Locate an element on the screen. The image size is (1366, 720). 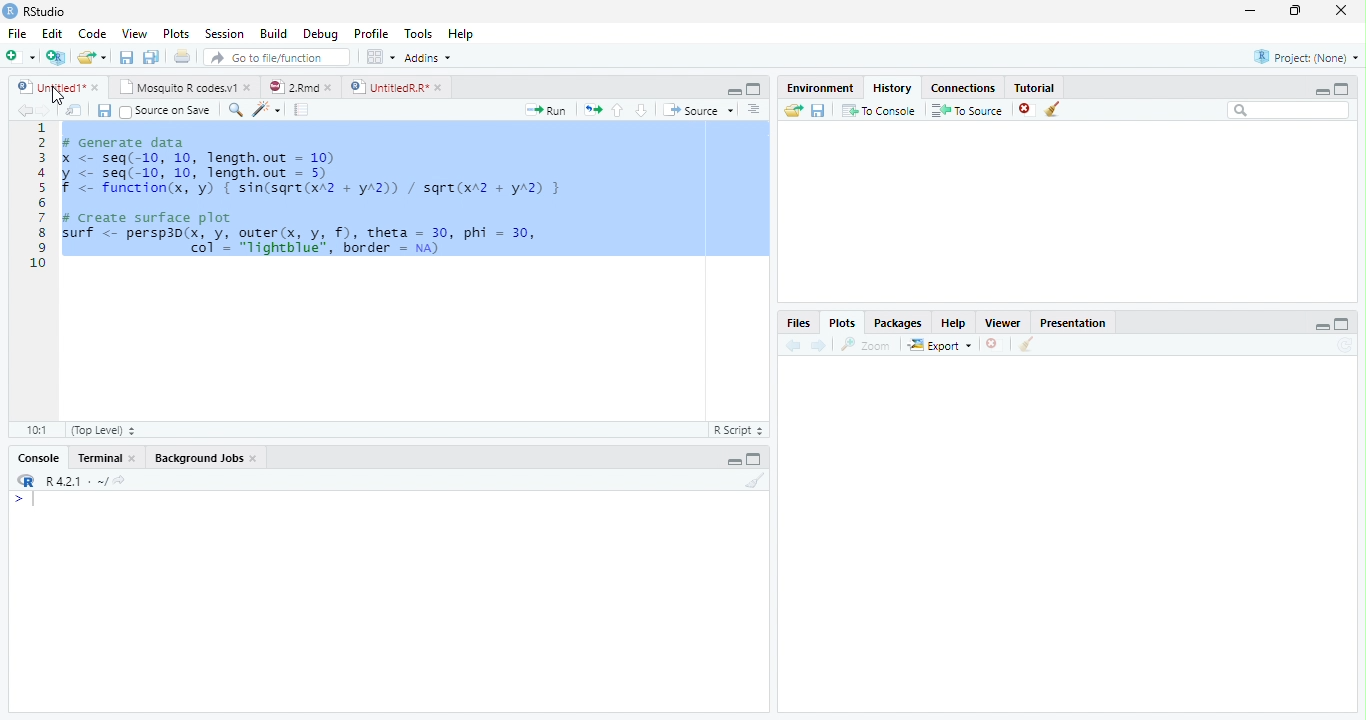
close is located at coordinates (248, 87).